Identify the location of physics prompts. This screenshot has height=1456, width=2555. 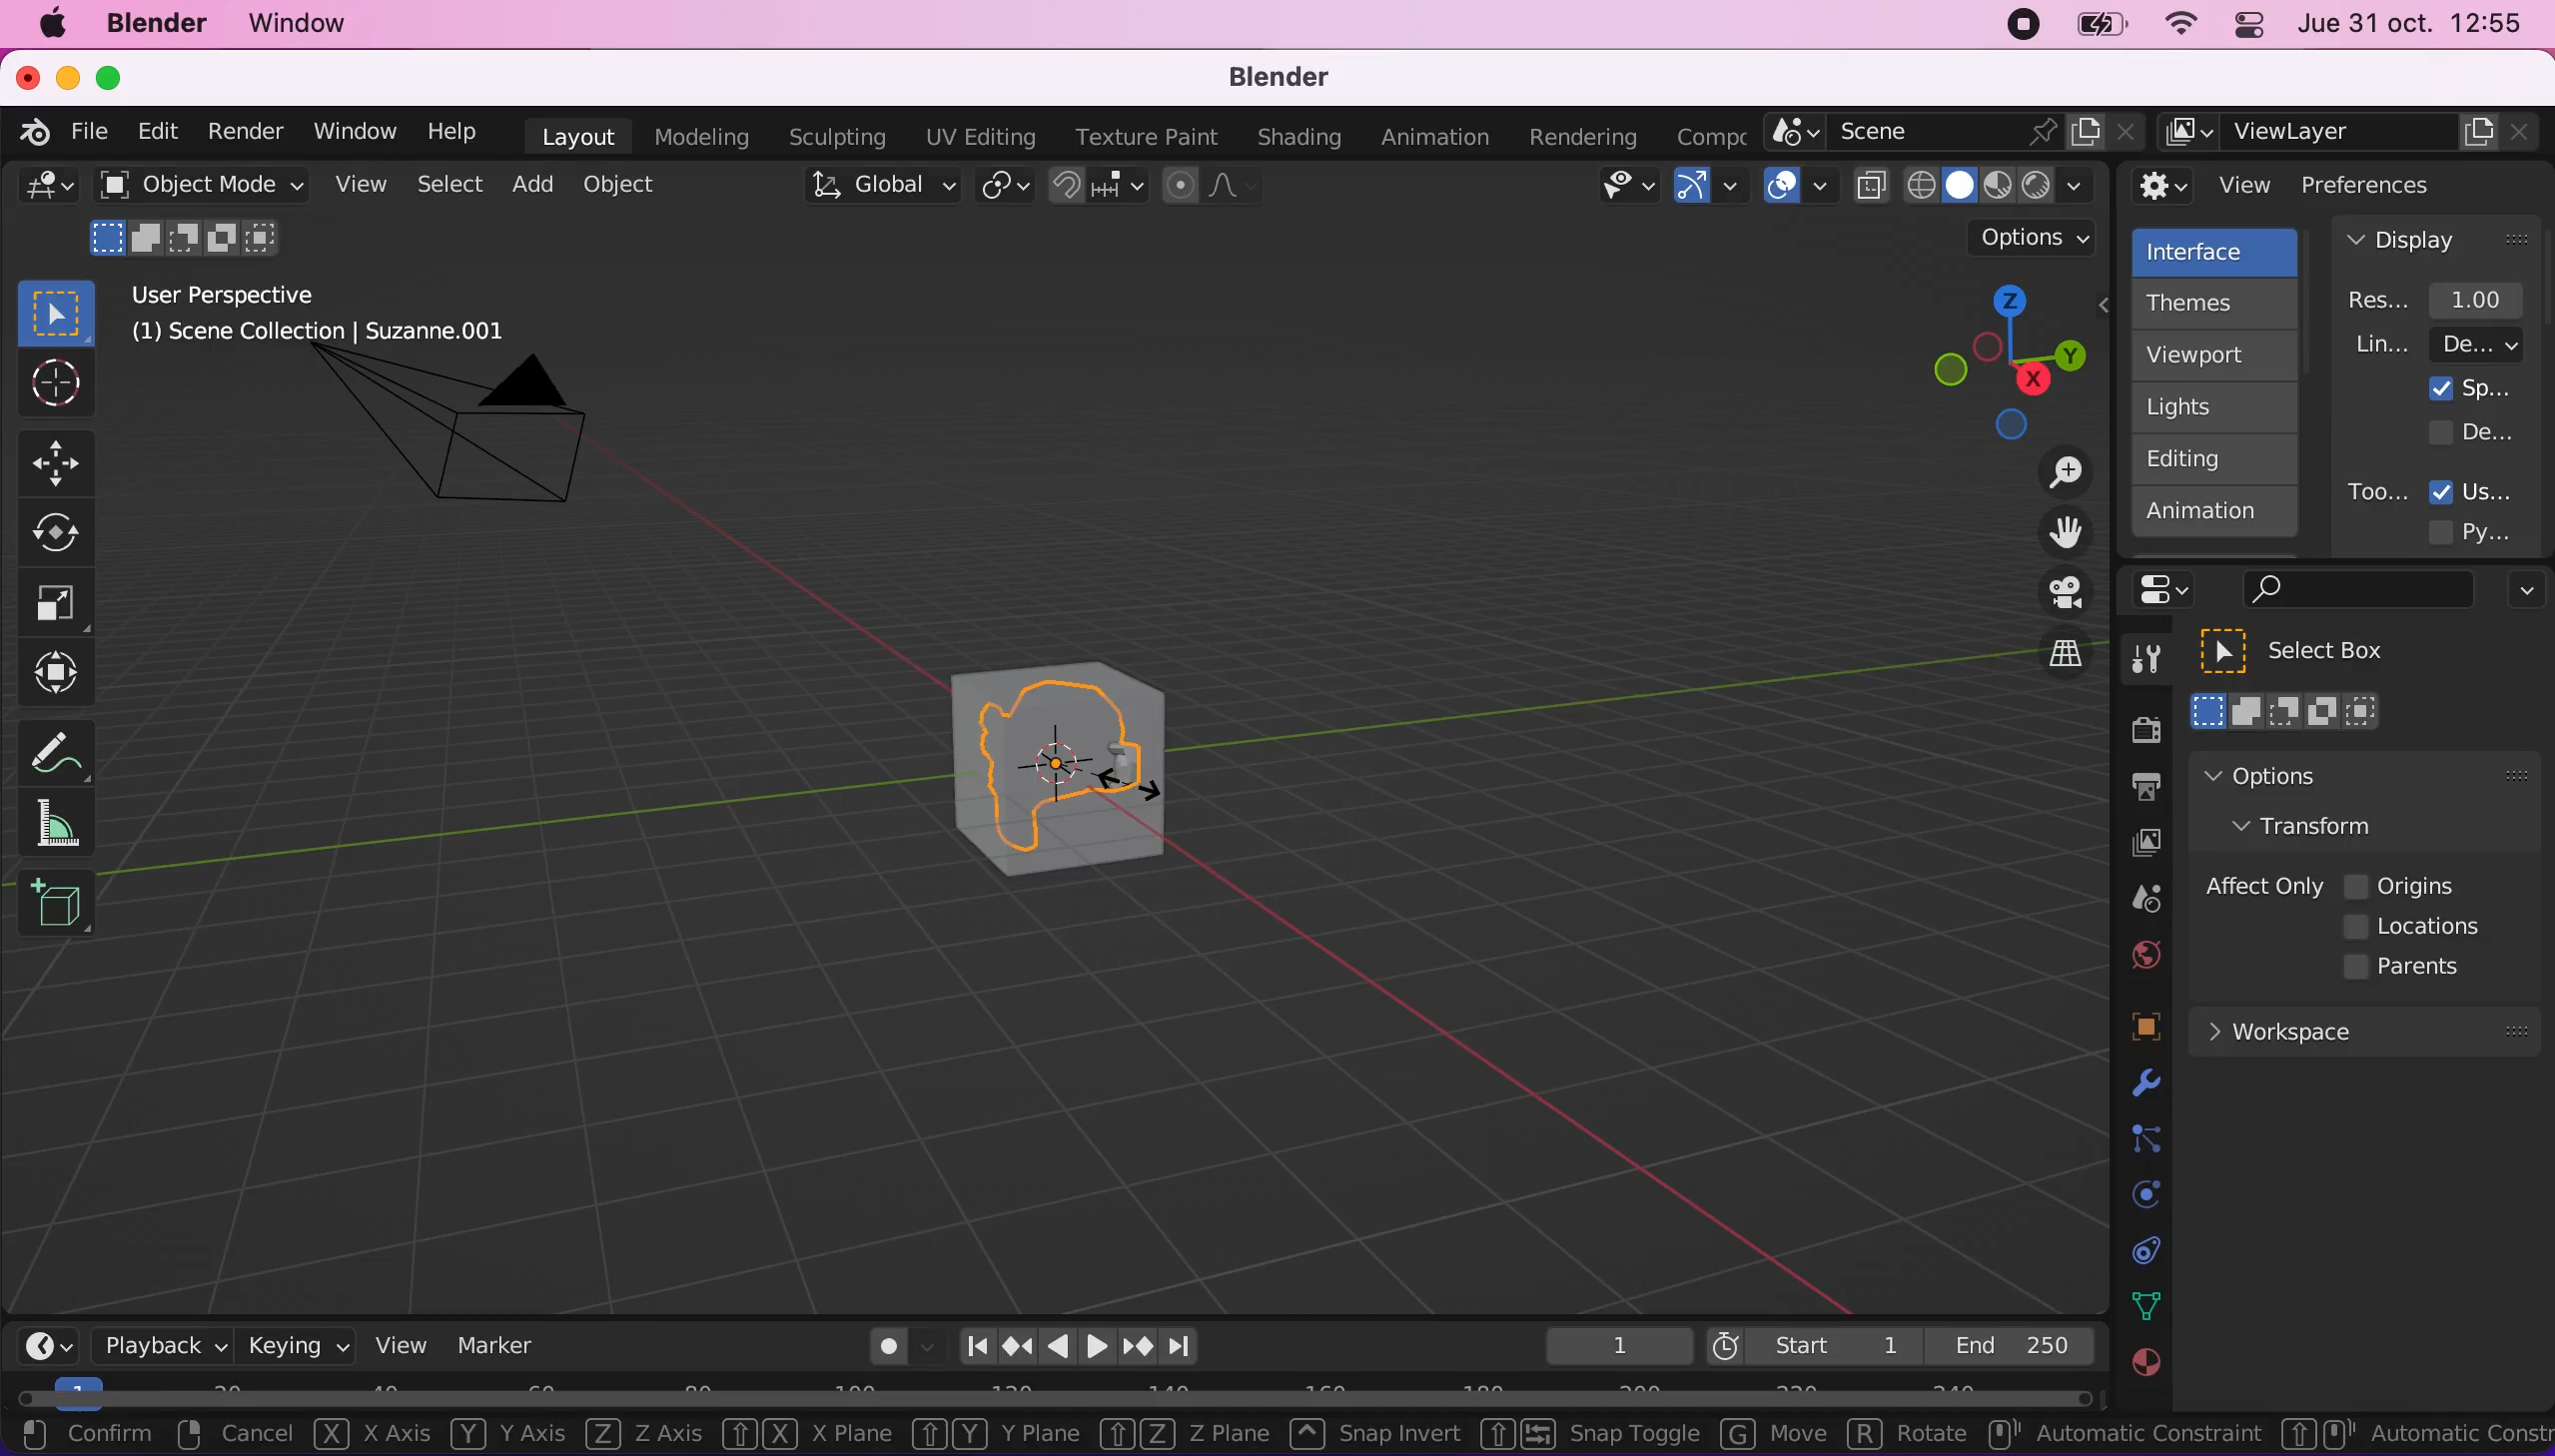
(2133, 1197).